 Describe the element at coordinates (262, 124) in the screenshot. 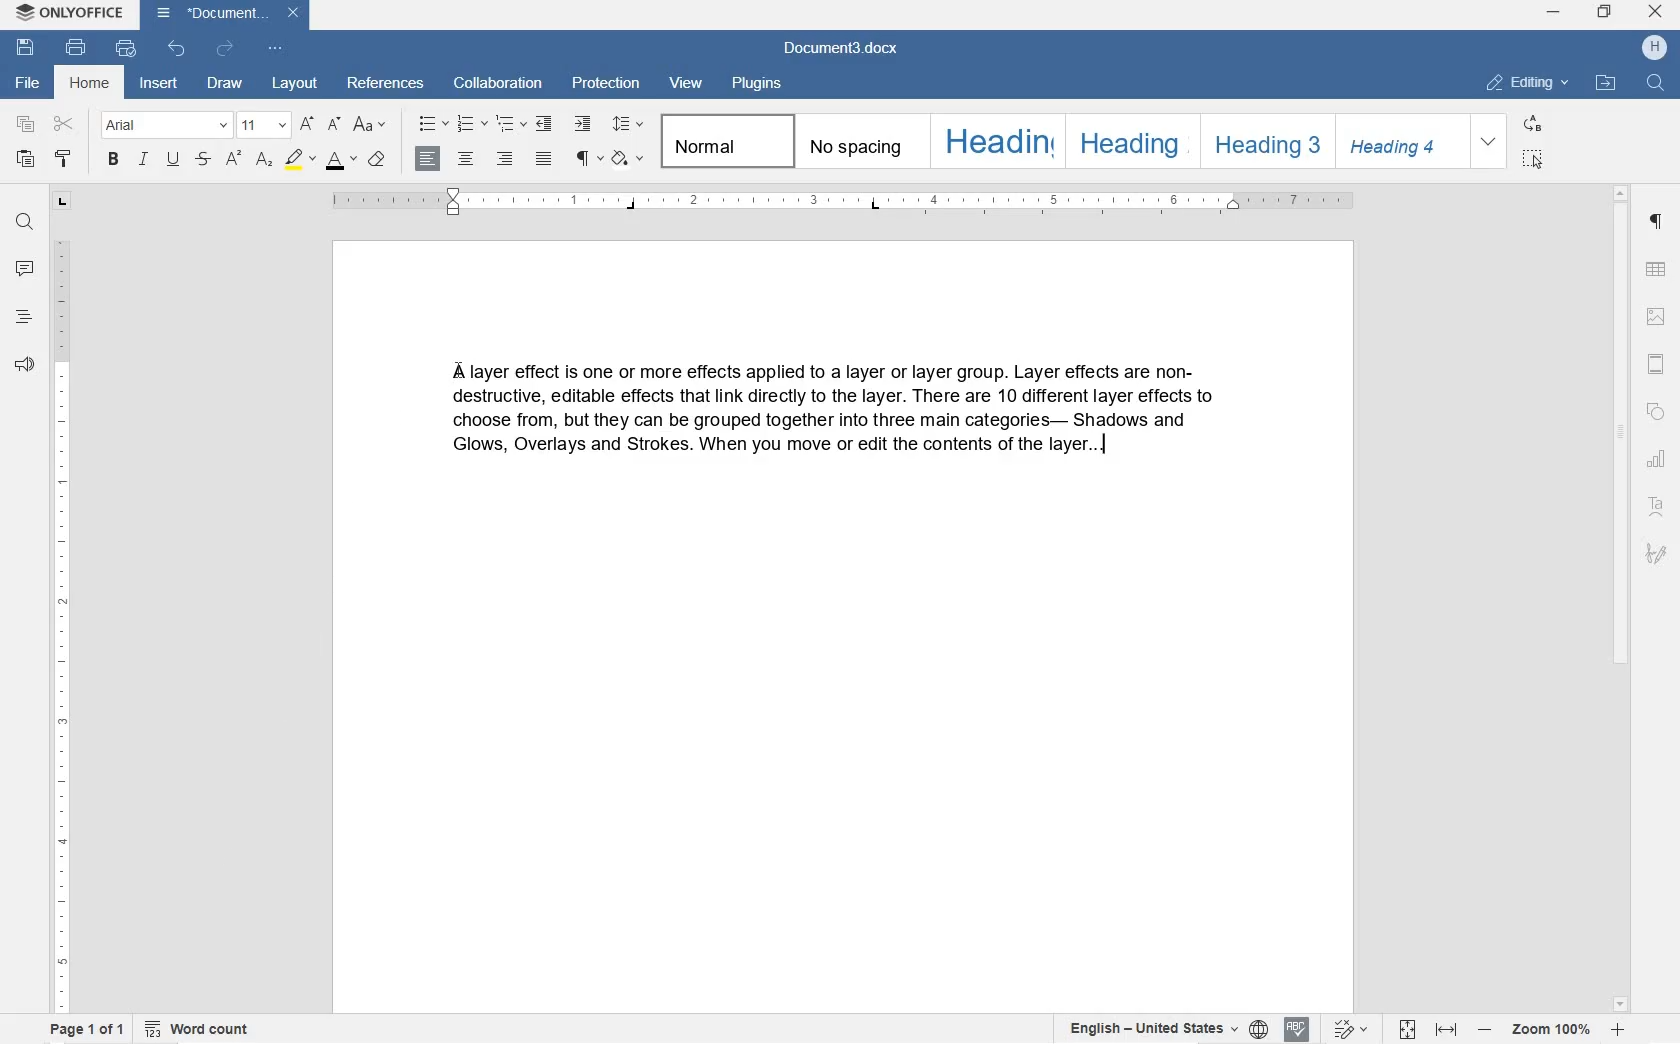

I see `FONT SIZE` at that location.